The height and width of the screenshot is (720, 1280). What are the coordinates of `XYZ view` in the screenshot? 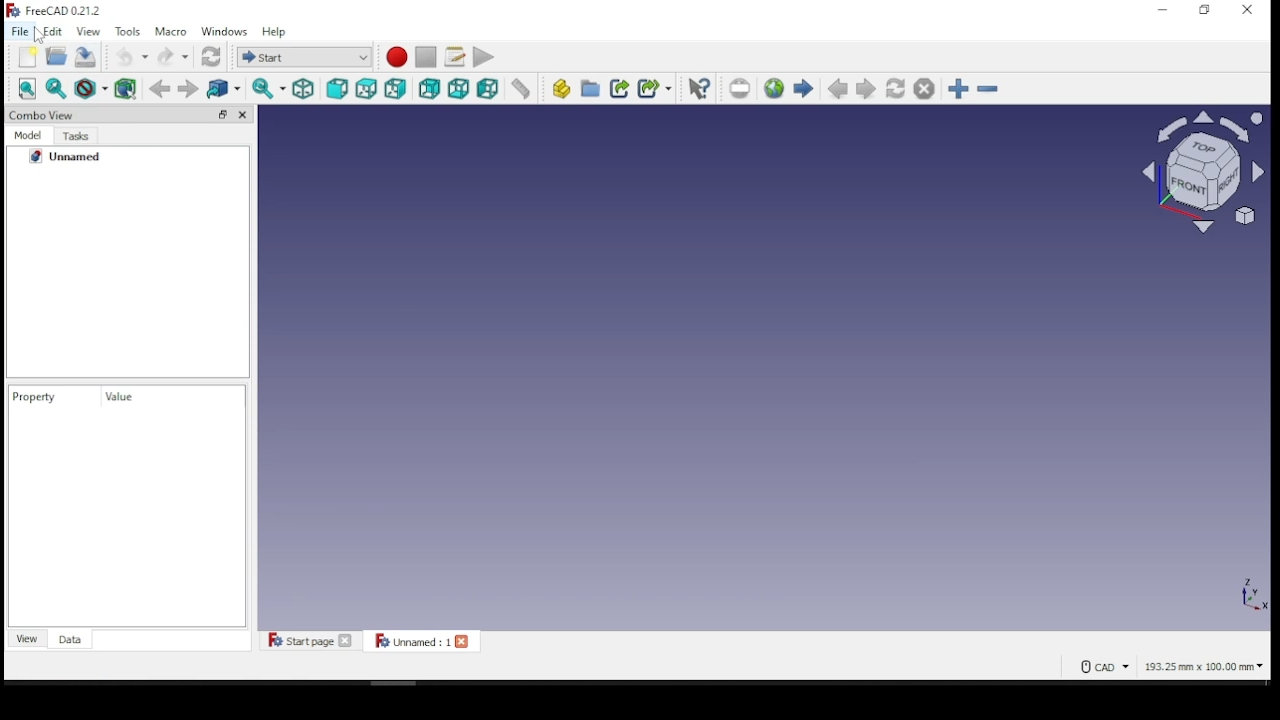 It's located at (1232, 602).